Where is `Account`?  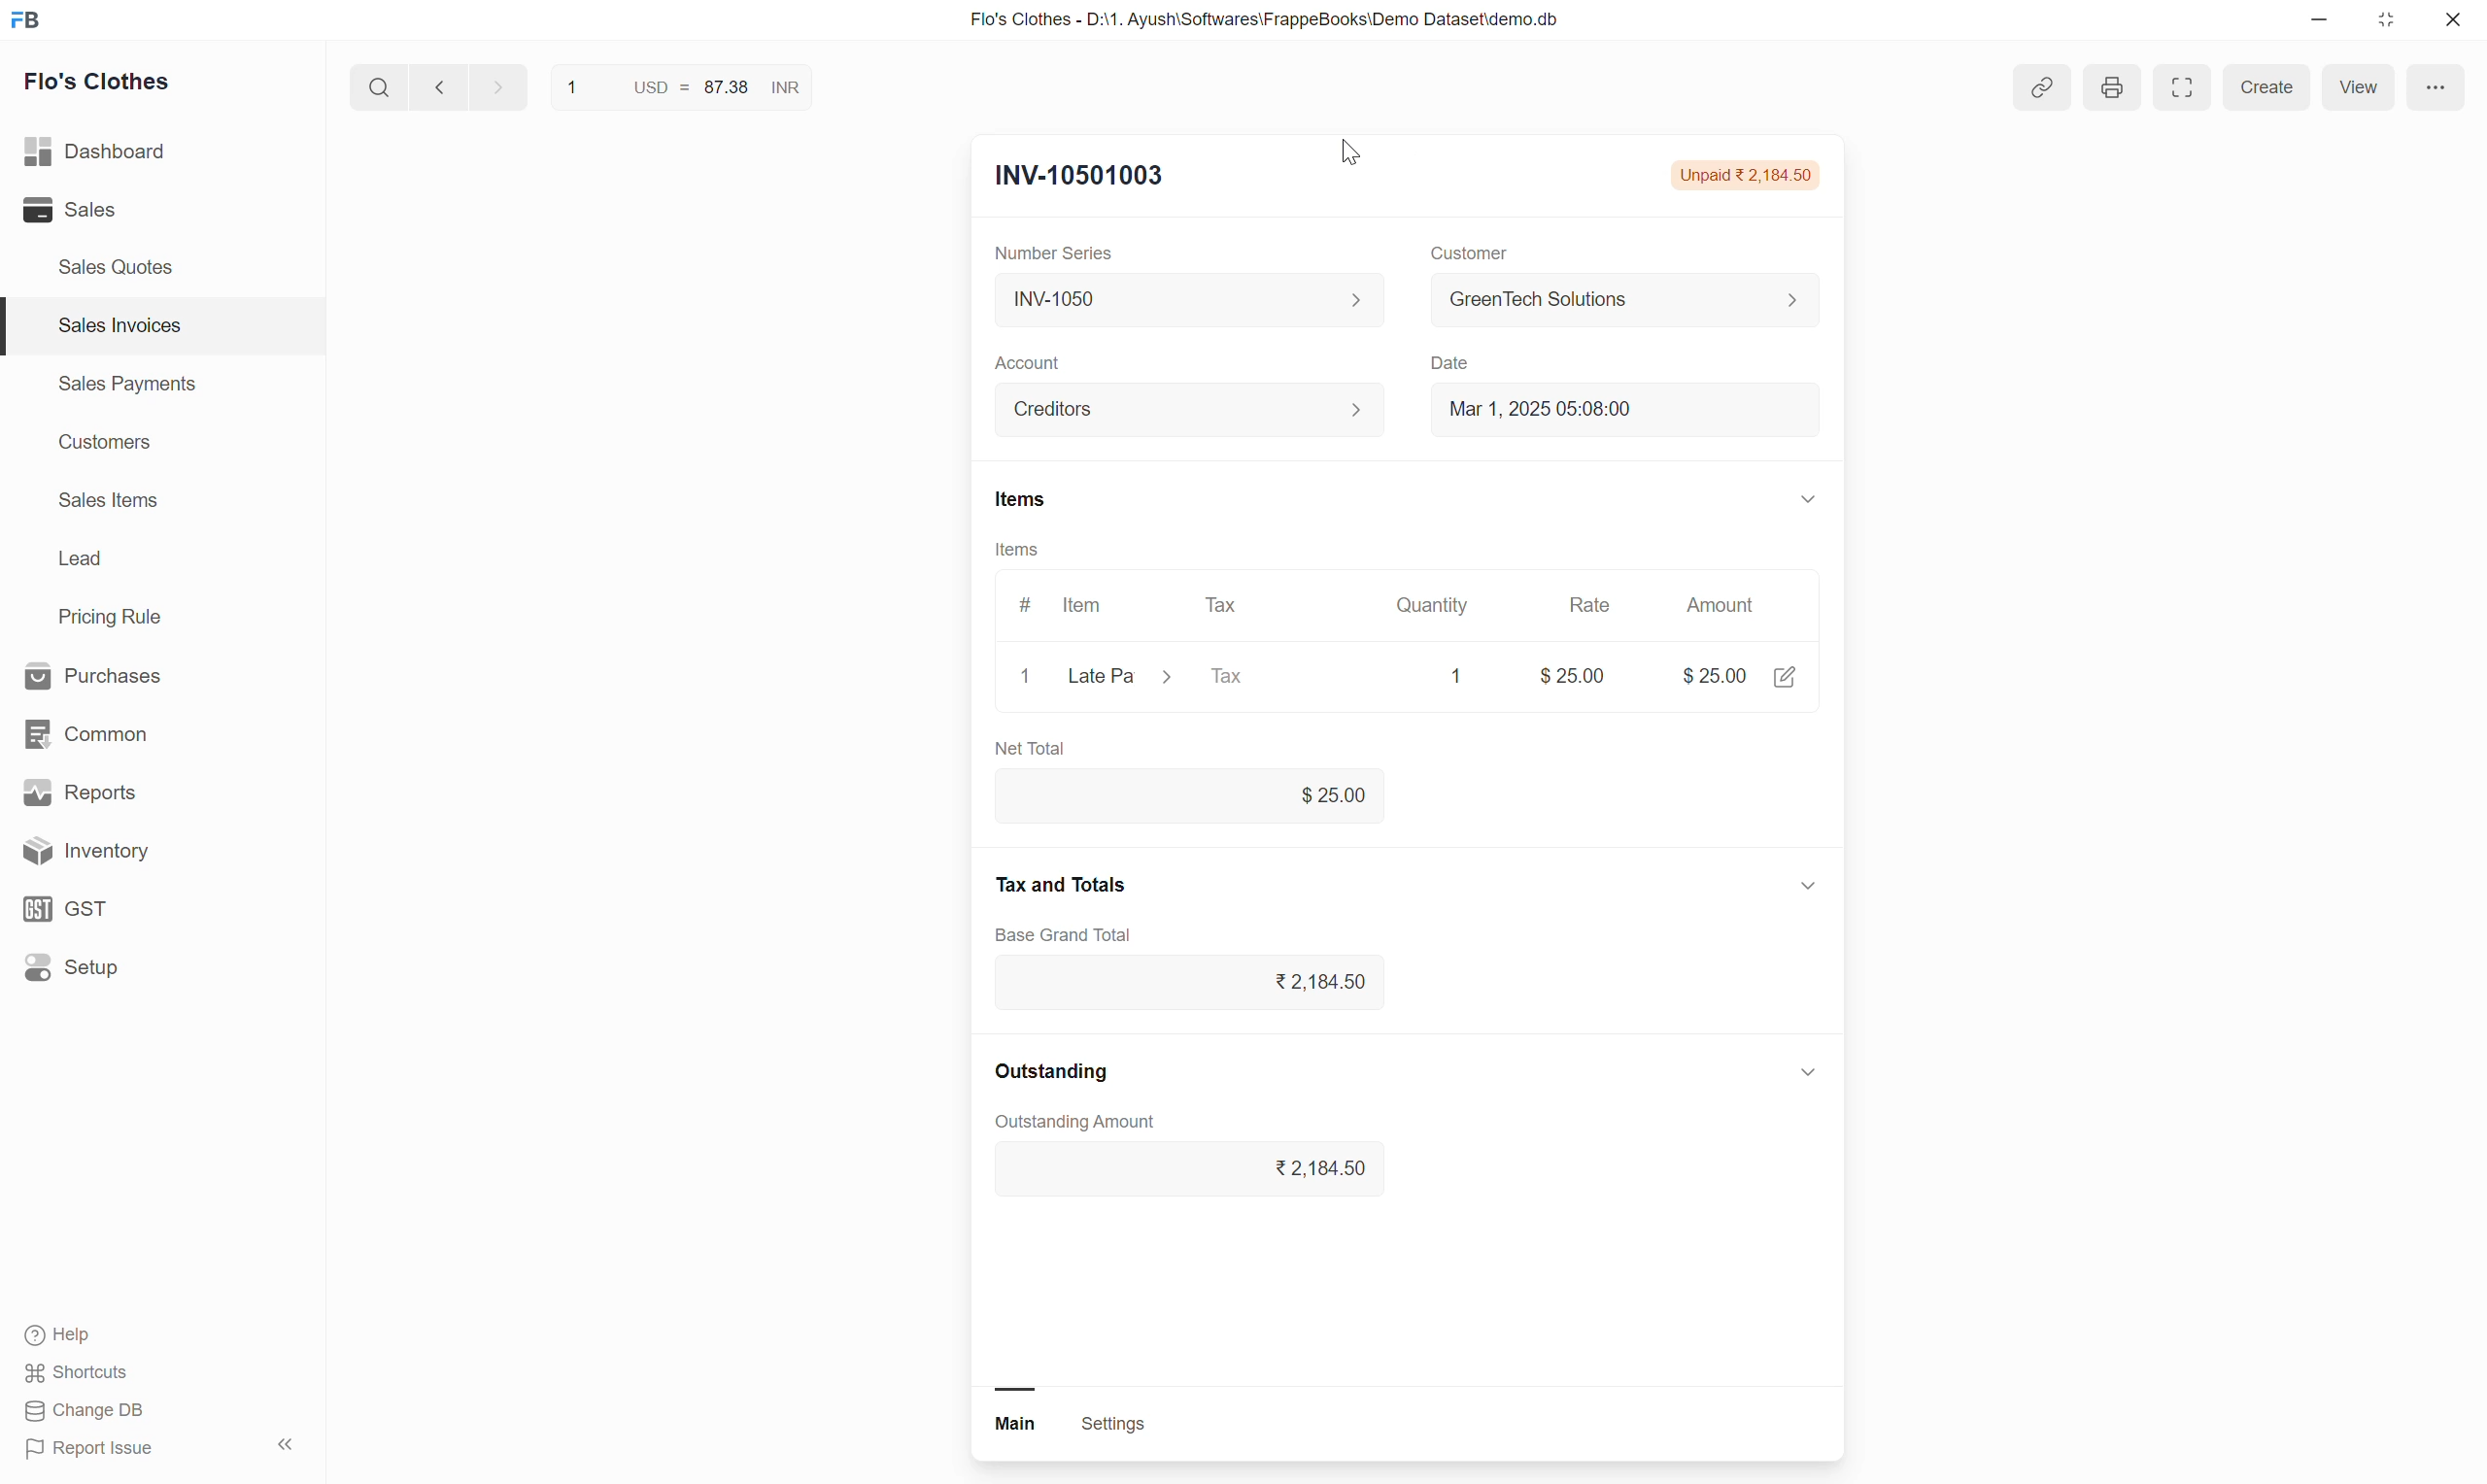 Account is located at coordinates (1031, 363).